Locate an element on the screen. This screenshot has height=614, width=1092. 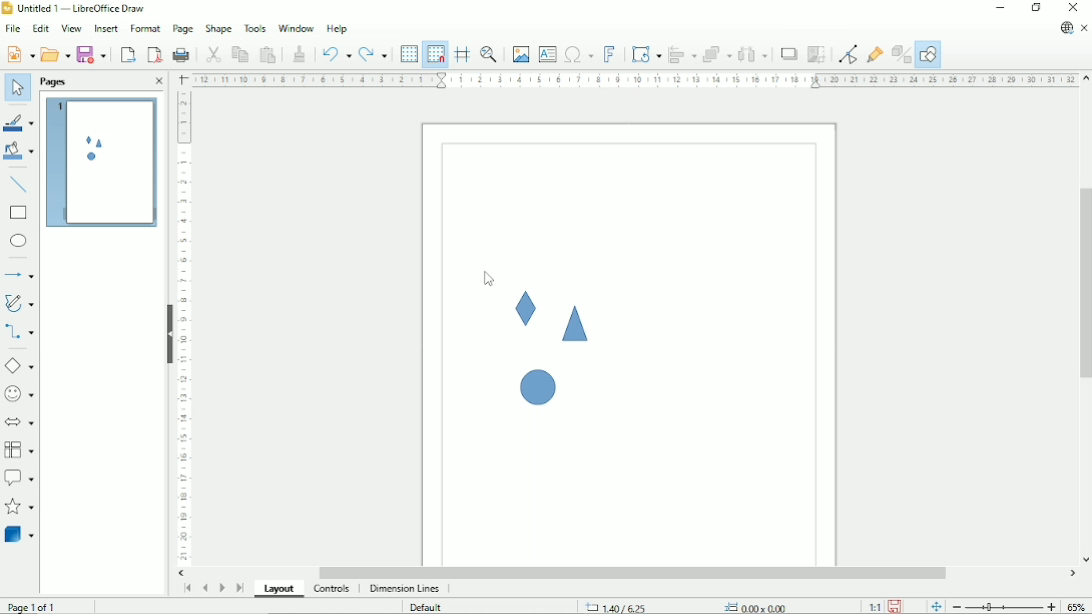
Select is located at coordinates (17, 89).